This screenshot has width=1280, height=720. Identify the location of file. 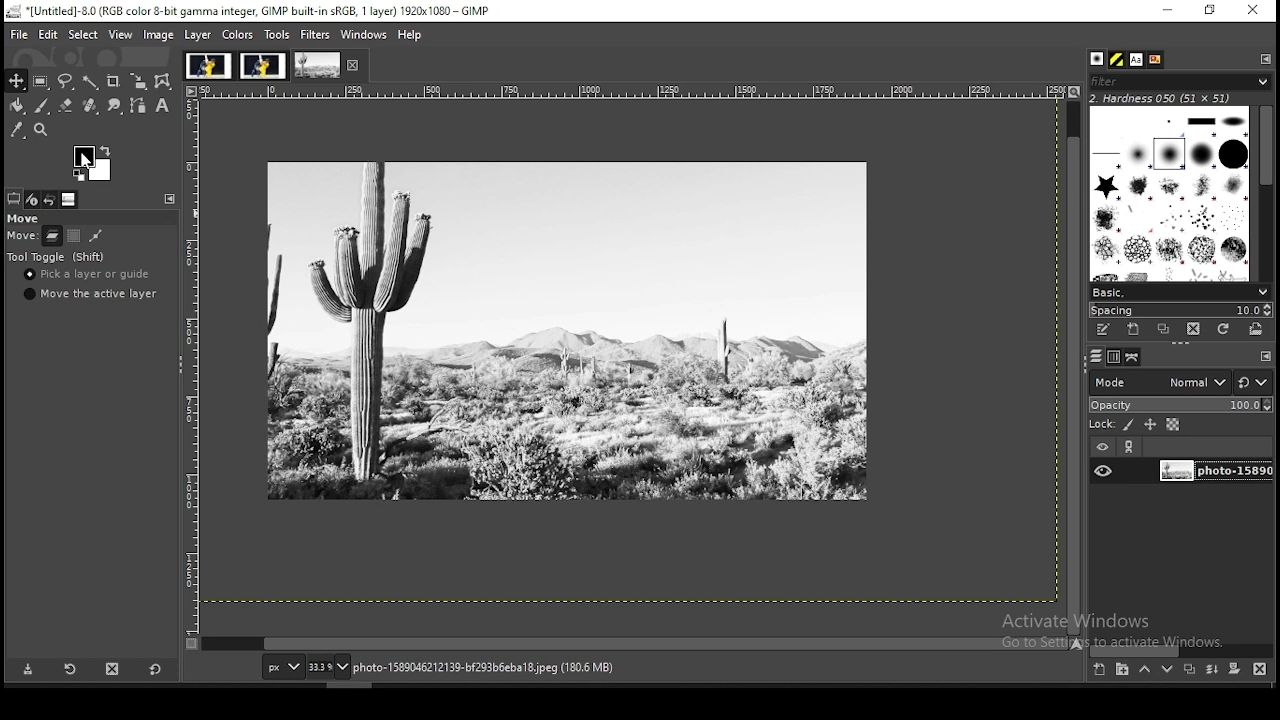
(17, 33).